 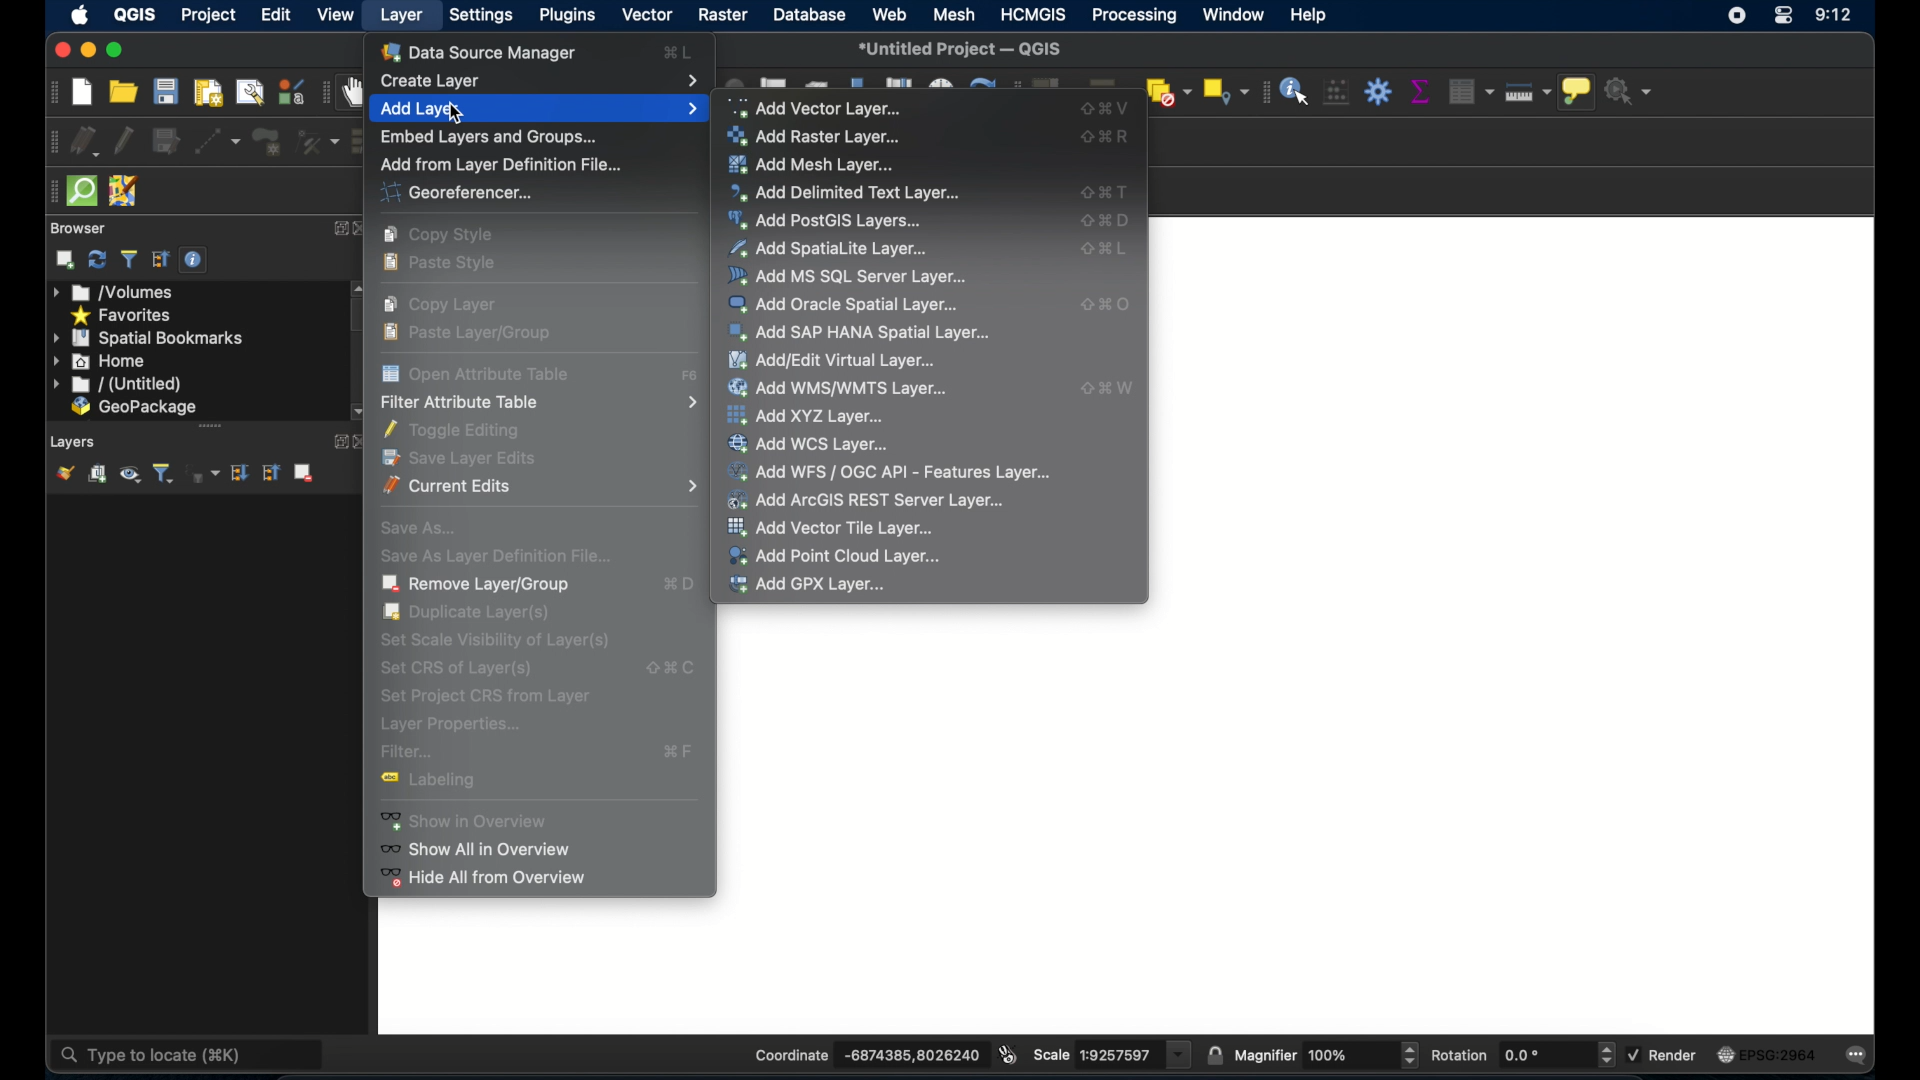 What do you see at coordinates (82, 228) in the screenshot?
I see `browser` at bounding box center [82, 228].